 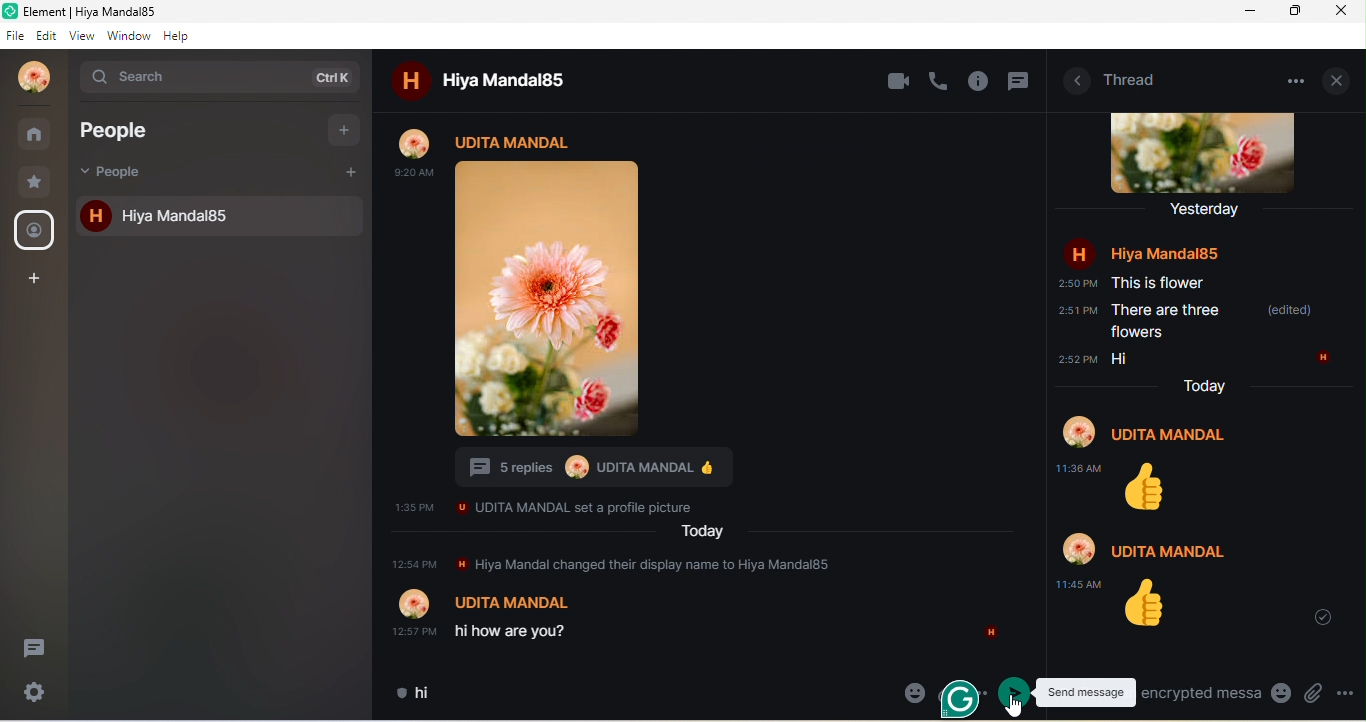 I want to click on Profile picture, so click(x=1078, y=433).